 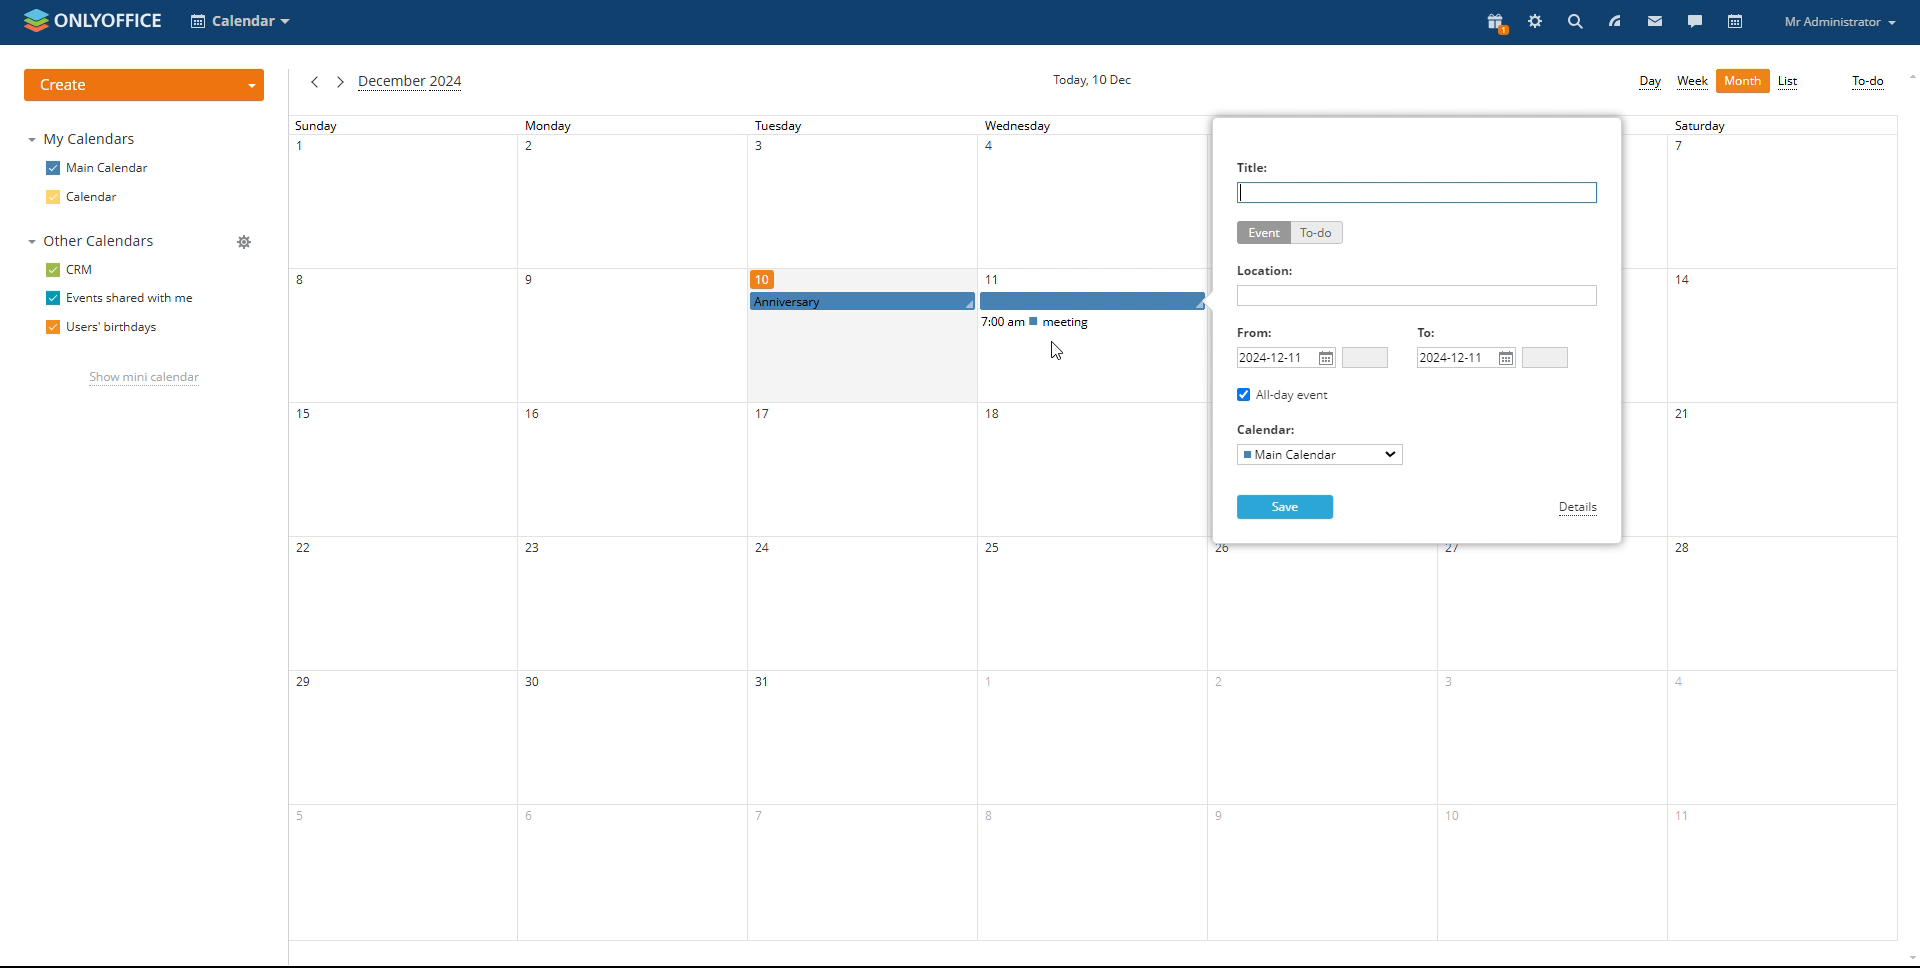 I want to click on search, so click(x=1573, y=22).